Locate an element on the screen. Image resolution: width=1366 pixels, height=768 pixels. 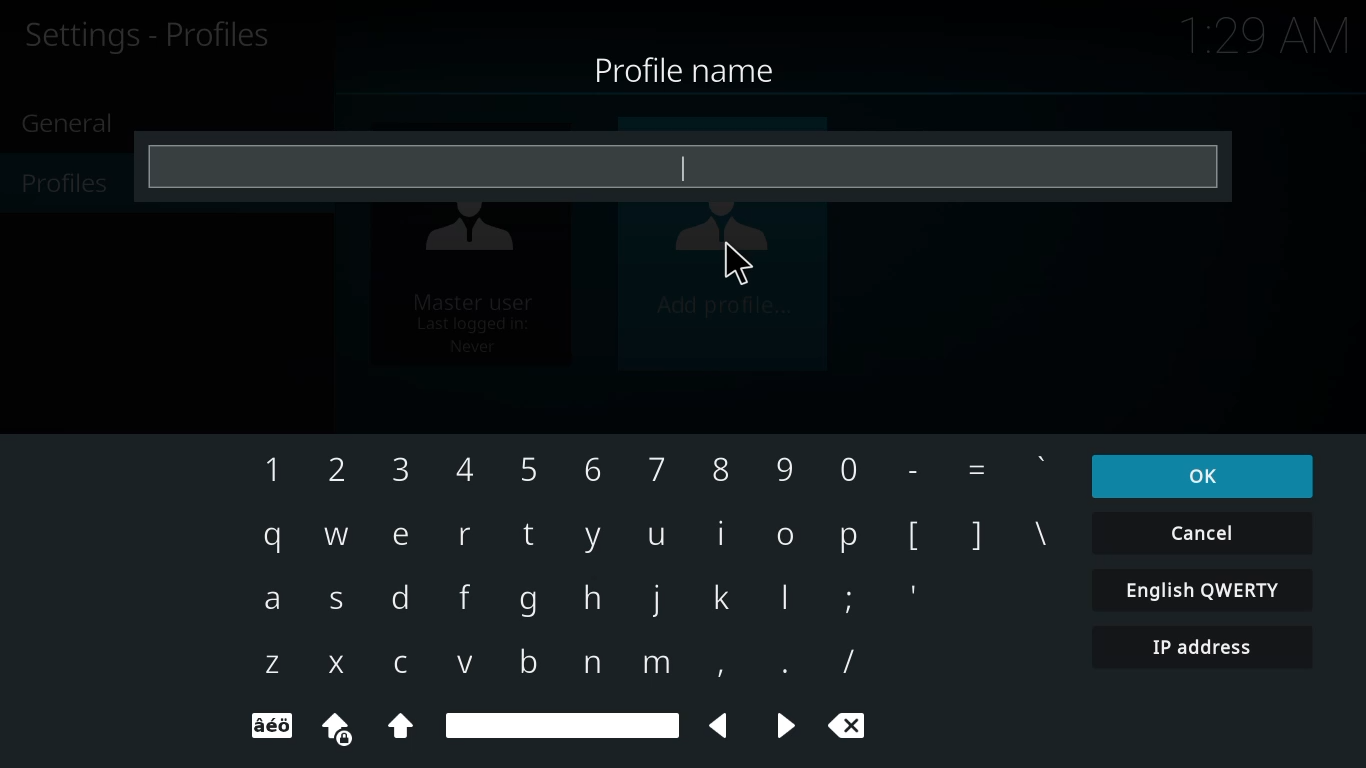
n is located at coordinates (589, 666).